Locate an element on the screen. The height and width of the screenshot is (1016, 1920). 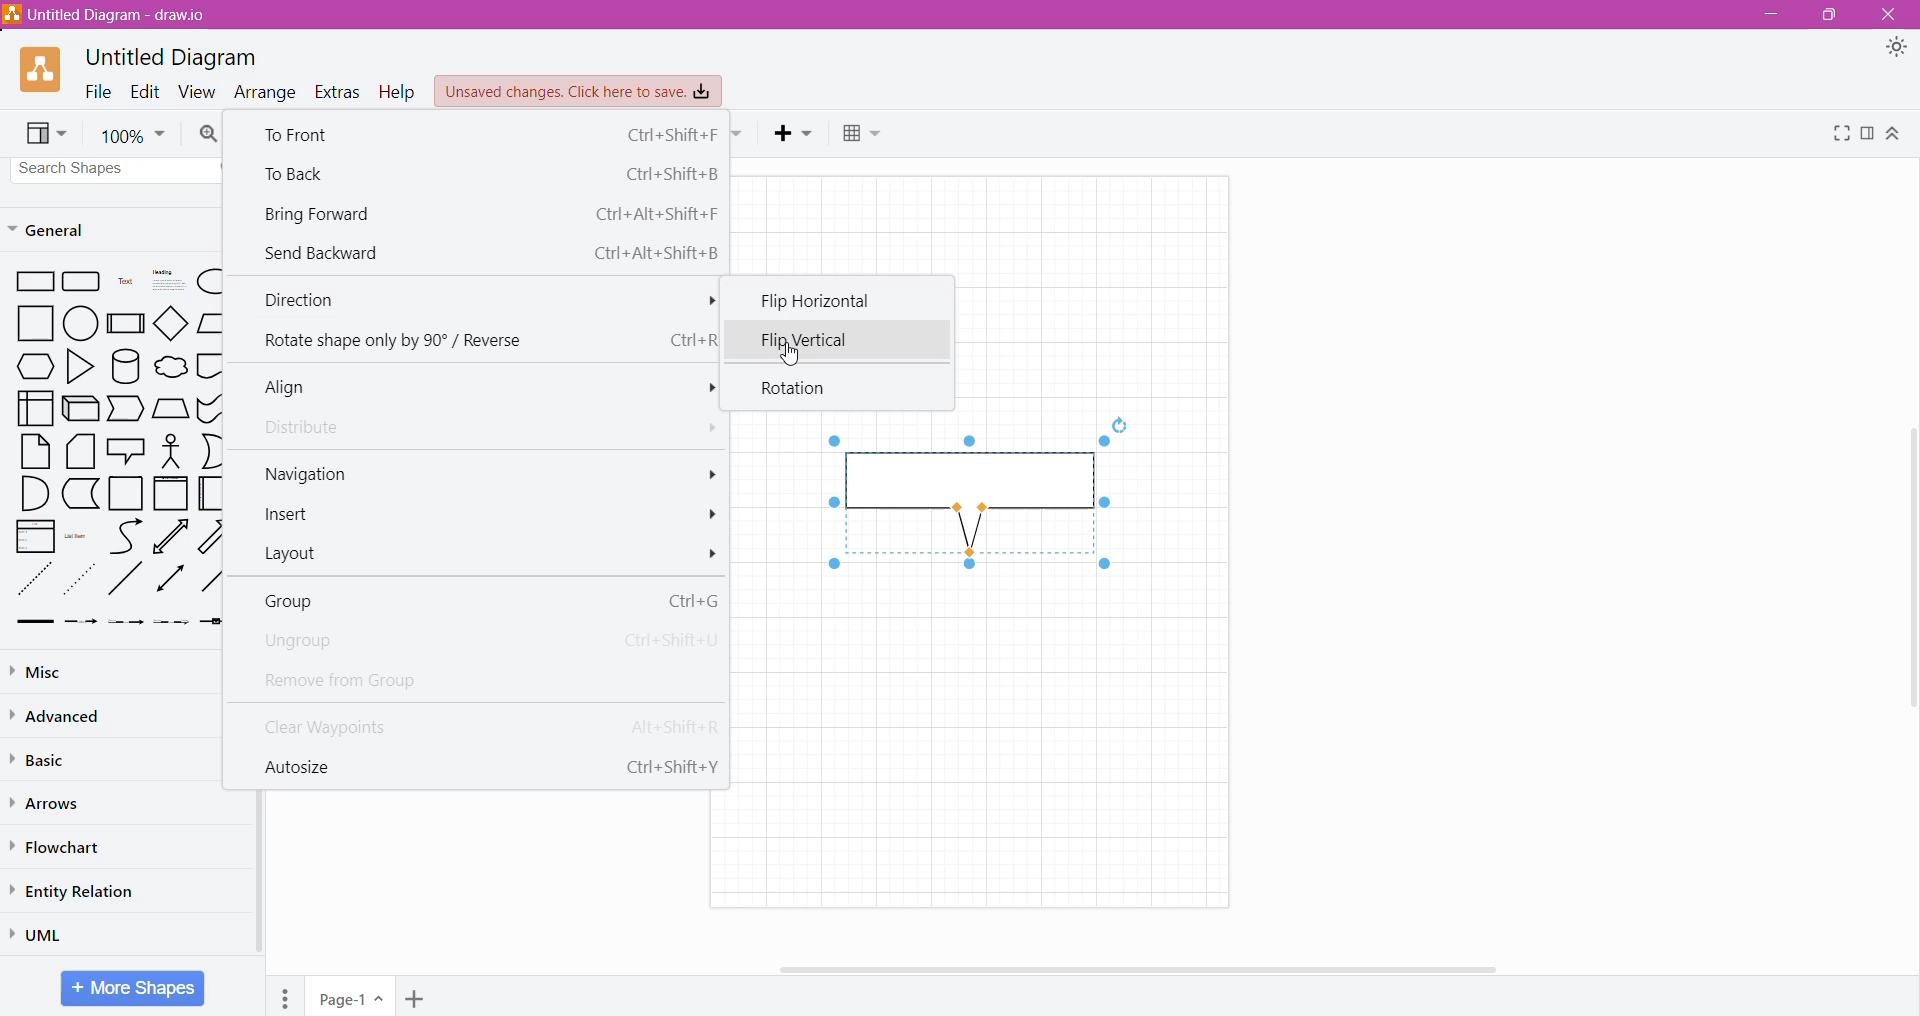
Curved Line is located at coordinates (125, 535).